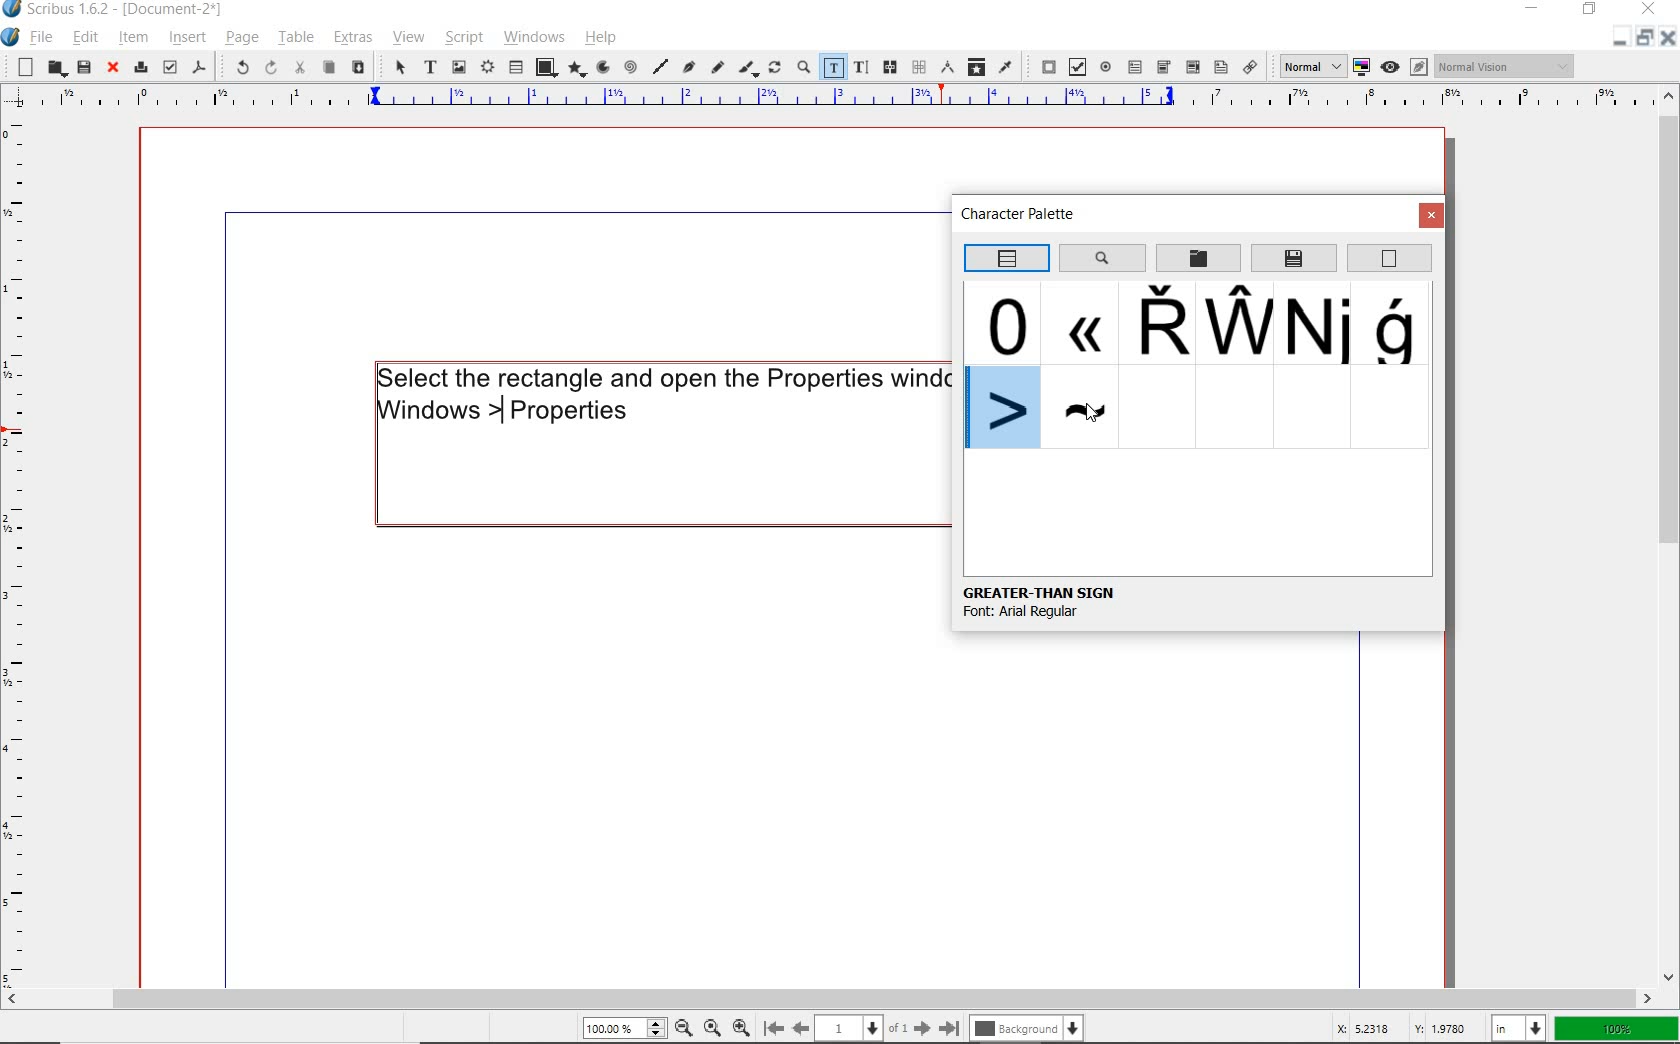 This screenshot has width=1680, height=1044. What do you see at coordinates (774, 69) in the screenshot?
I see `rotate item` at bounding box center [774, 69].